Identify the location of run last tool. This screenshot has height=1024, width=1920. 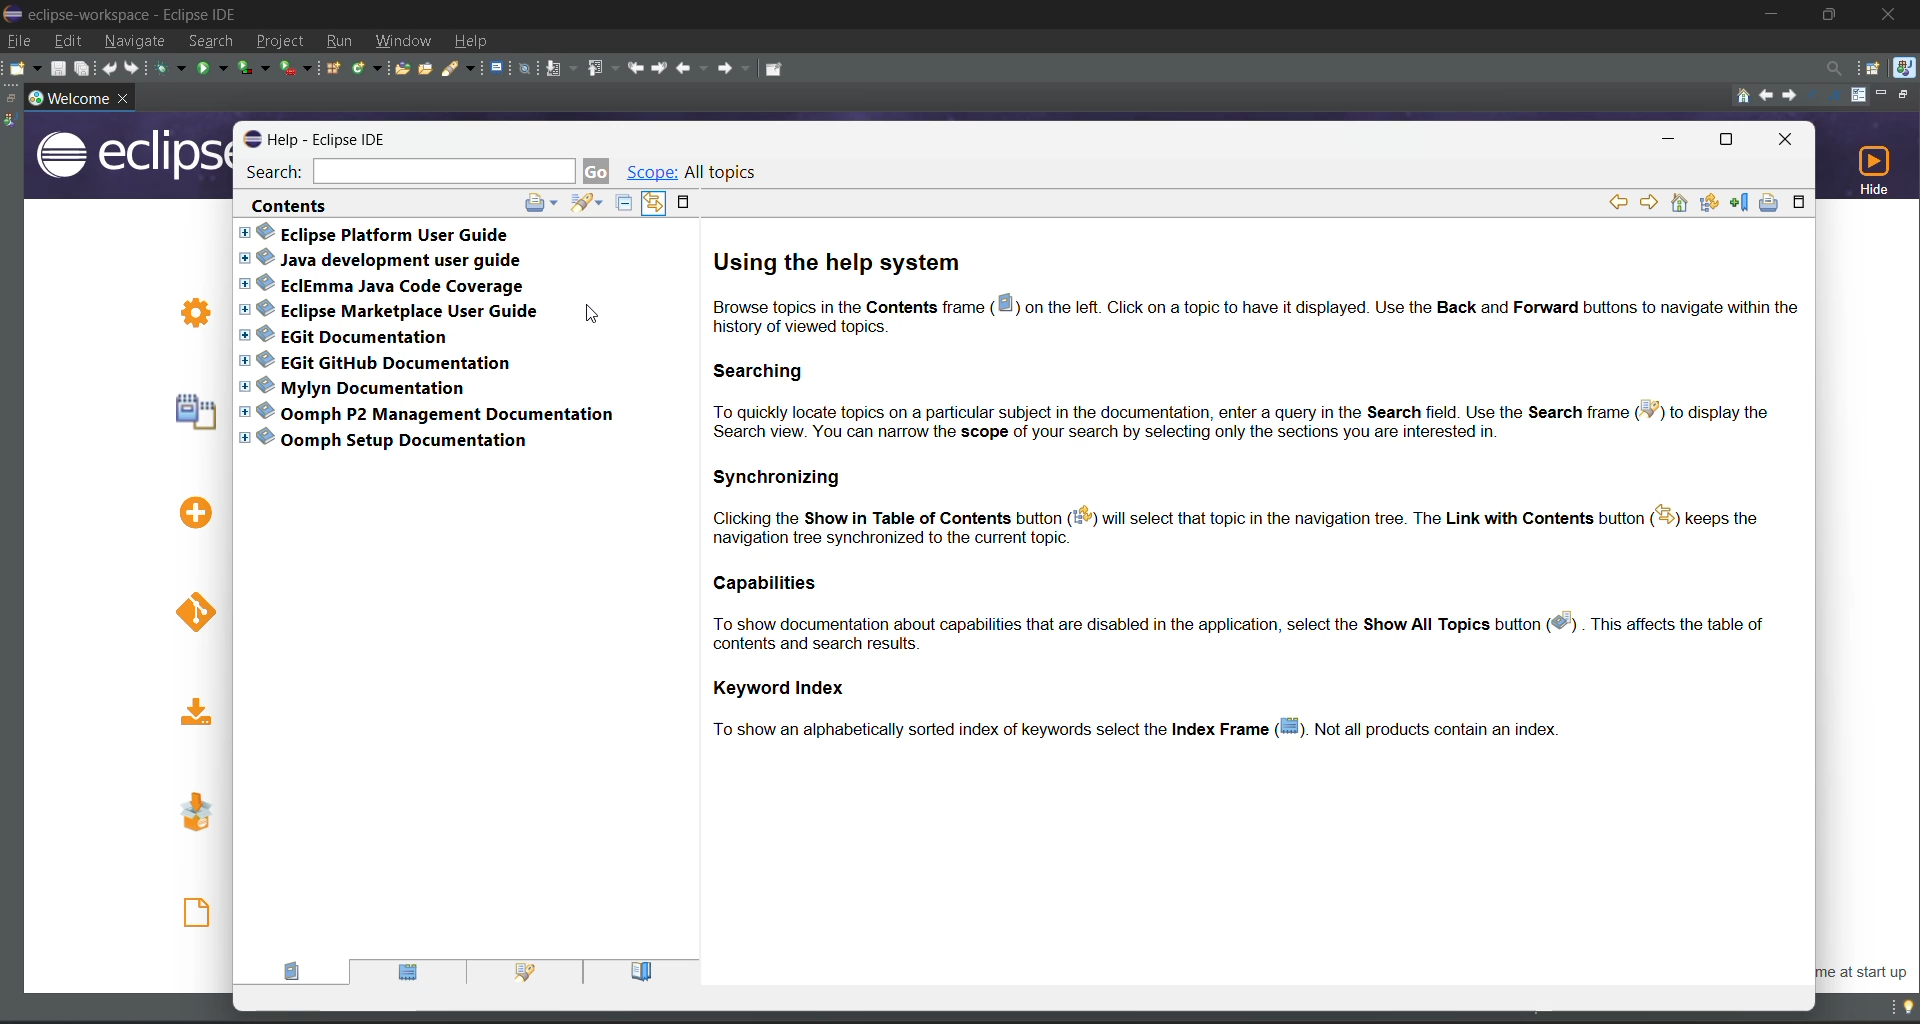
(296, 68).